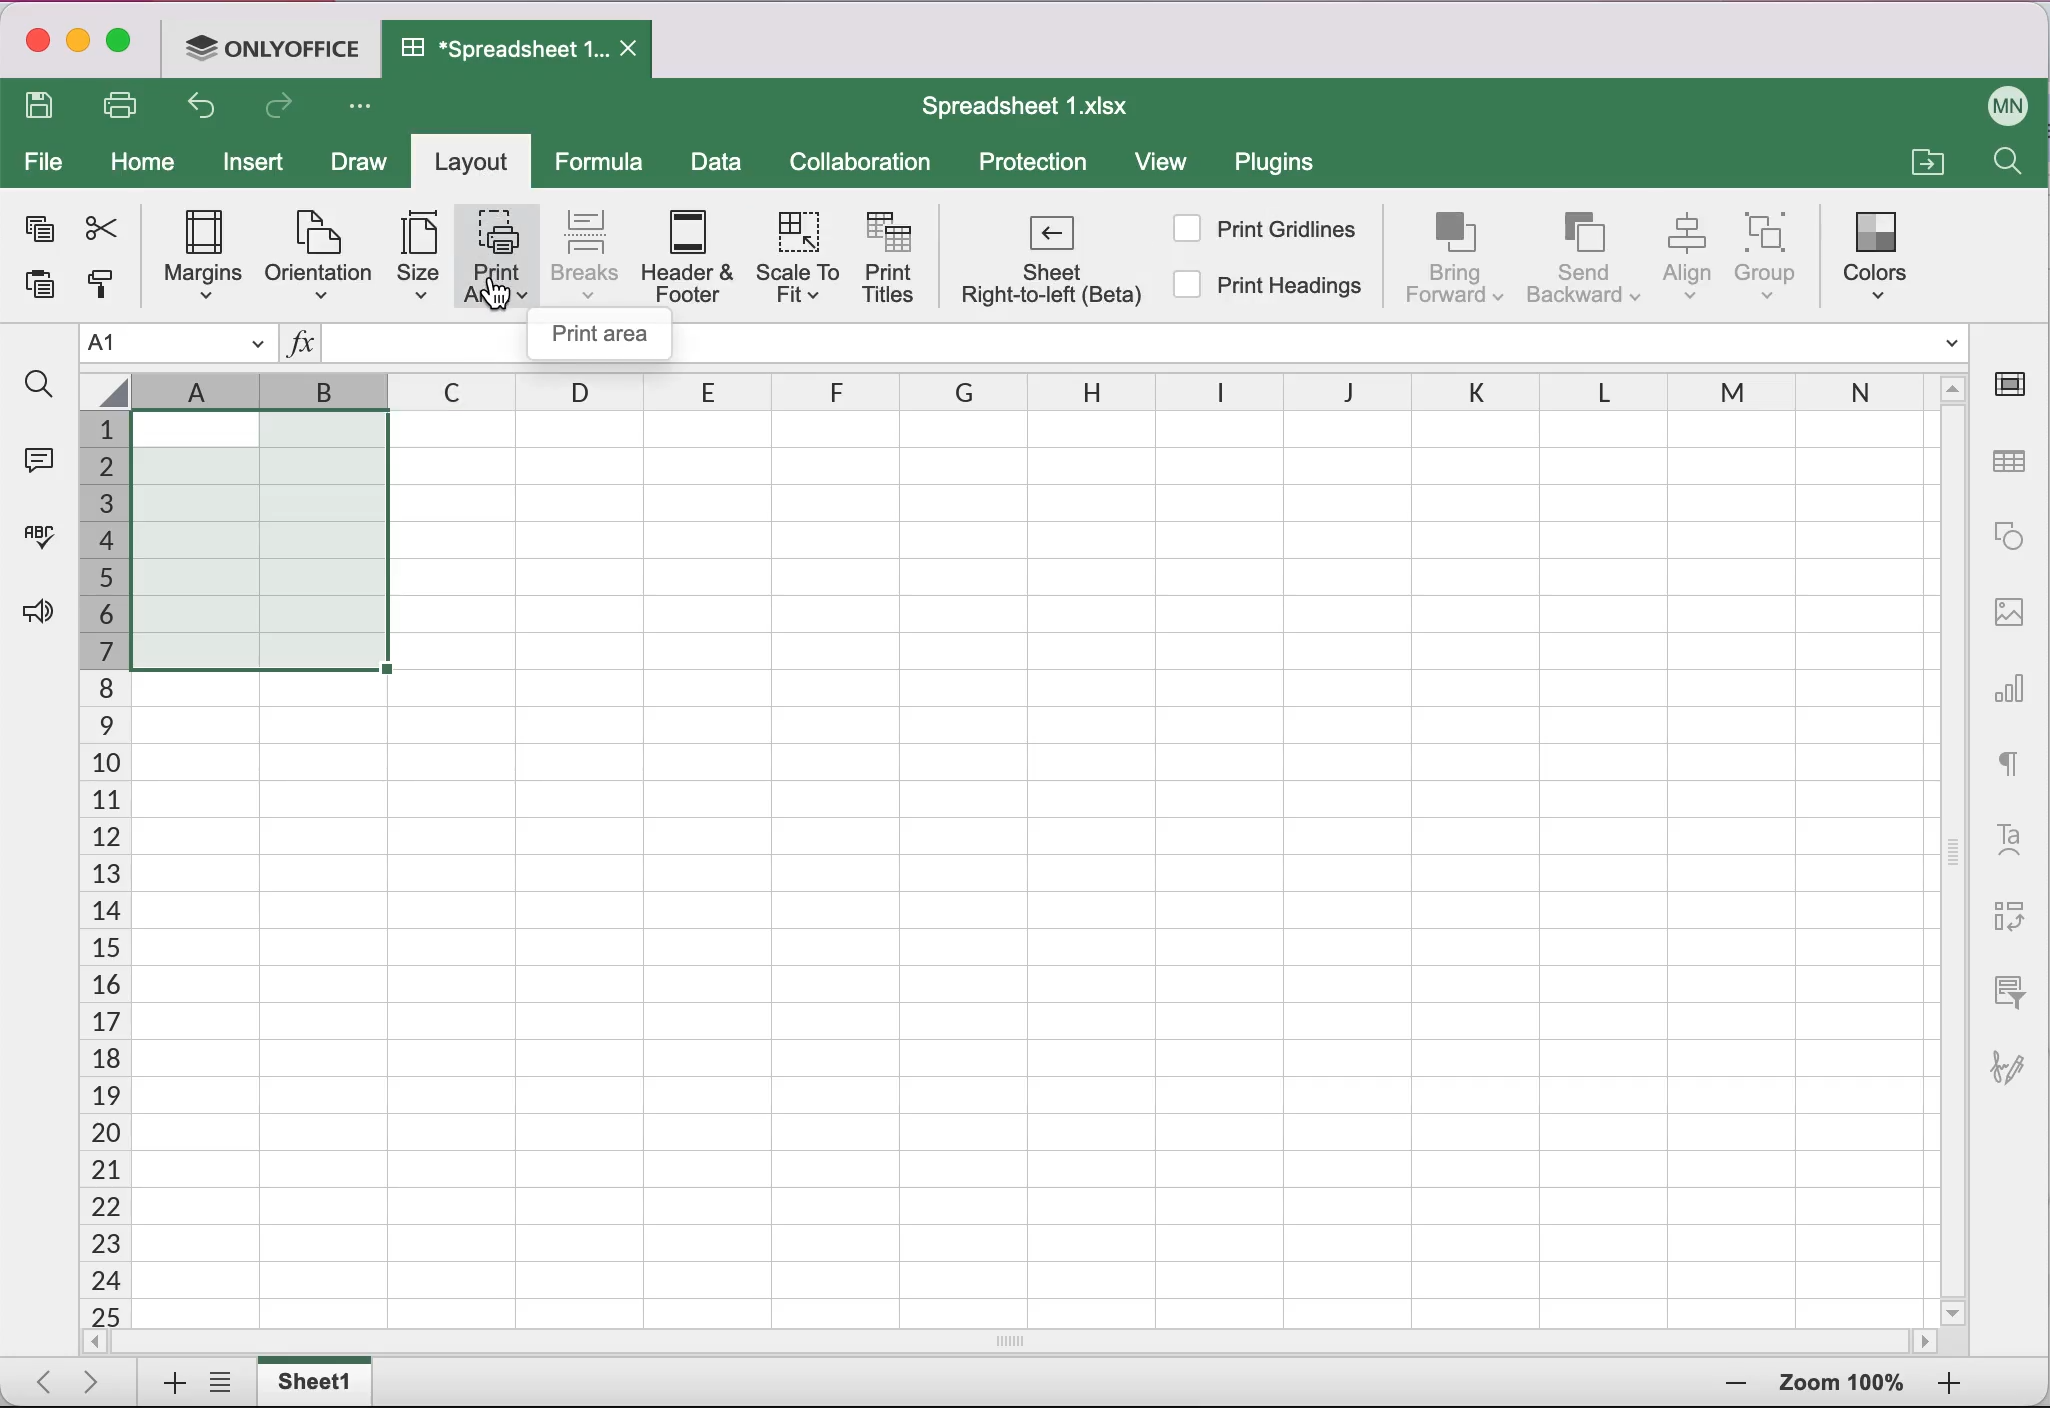 Image resolution: width=2050 pixels, height=1408 pixels. What do you see at coordinates (869, 163) in the screenshot?
I see `collaboration` at bounding box center [869, 163].